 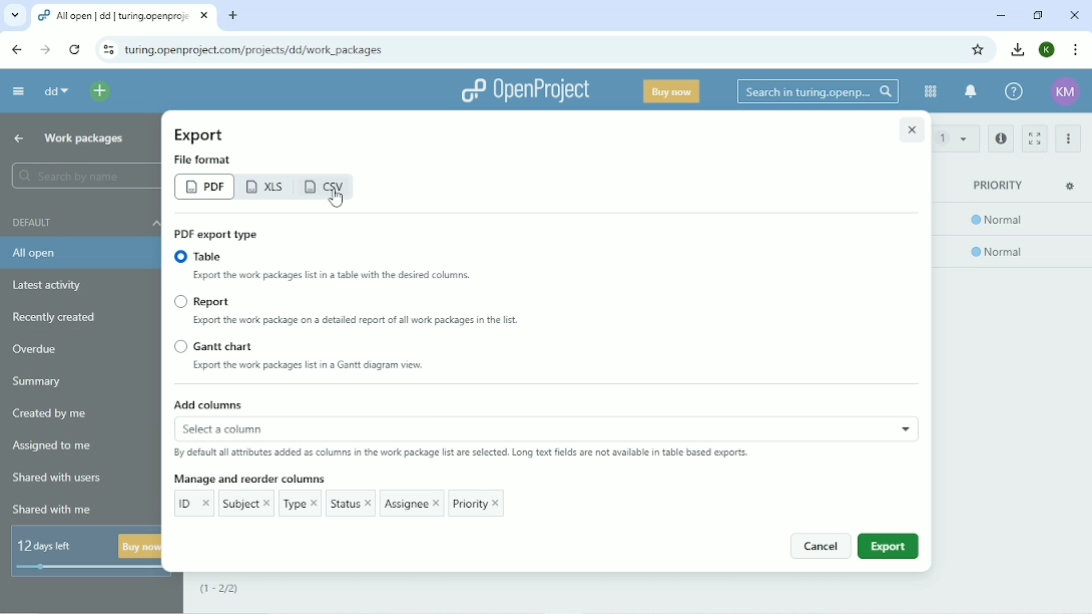 I want to click on By default all attributes added as columns in the work package list are selected. Long text fields are not available in the table based reports., so click(x=461, y=454).